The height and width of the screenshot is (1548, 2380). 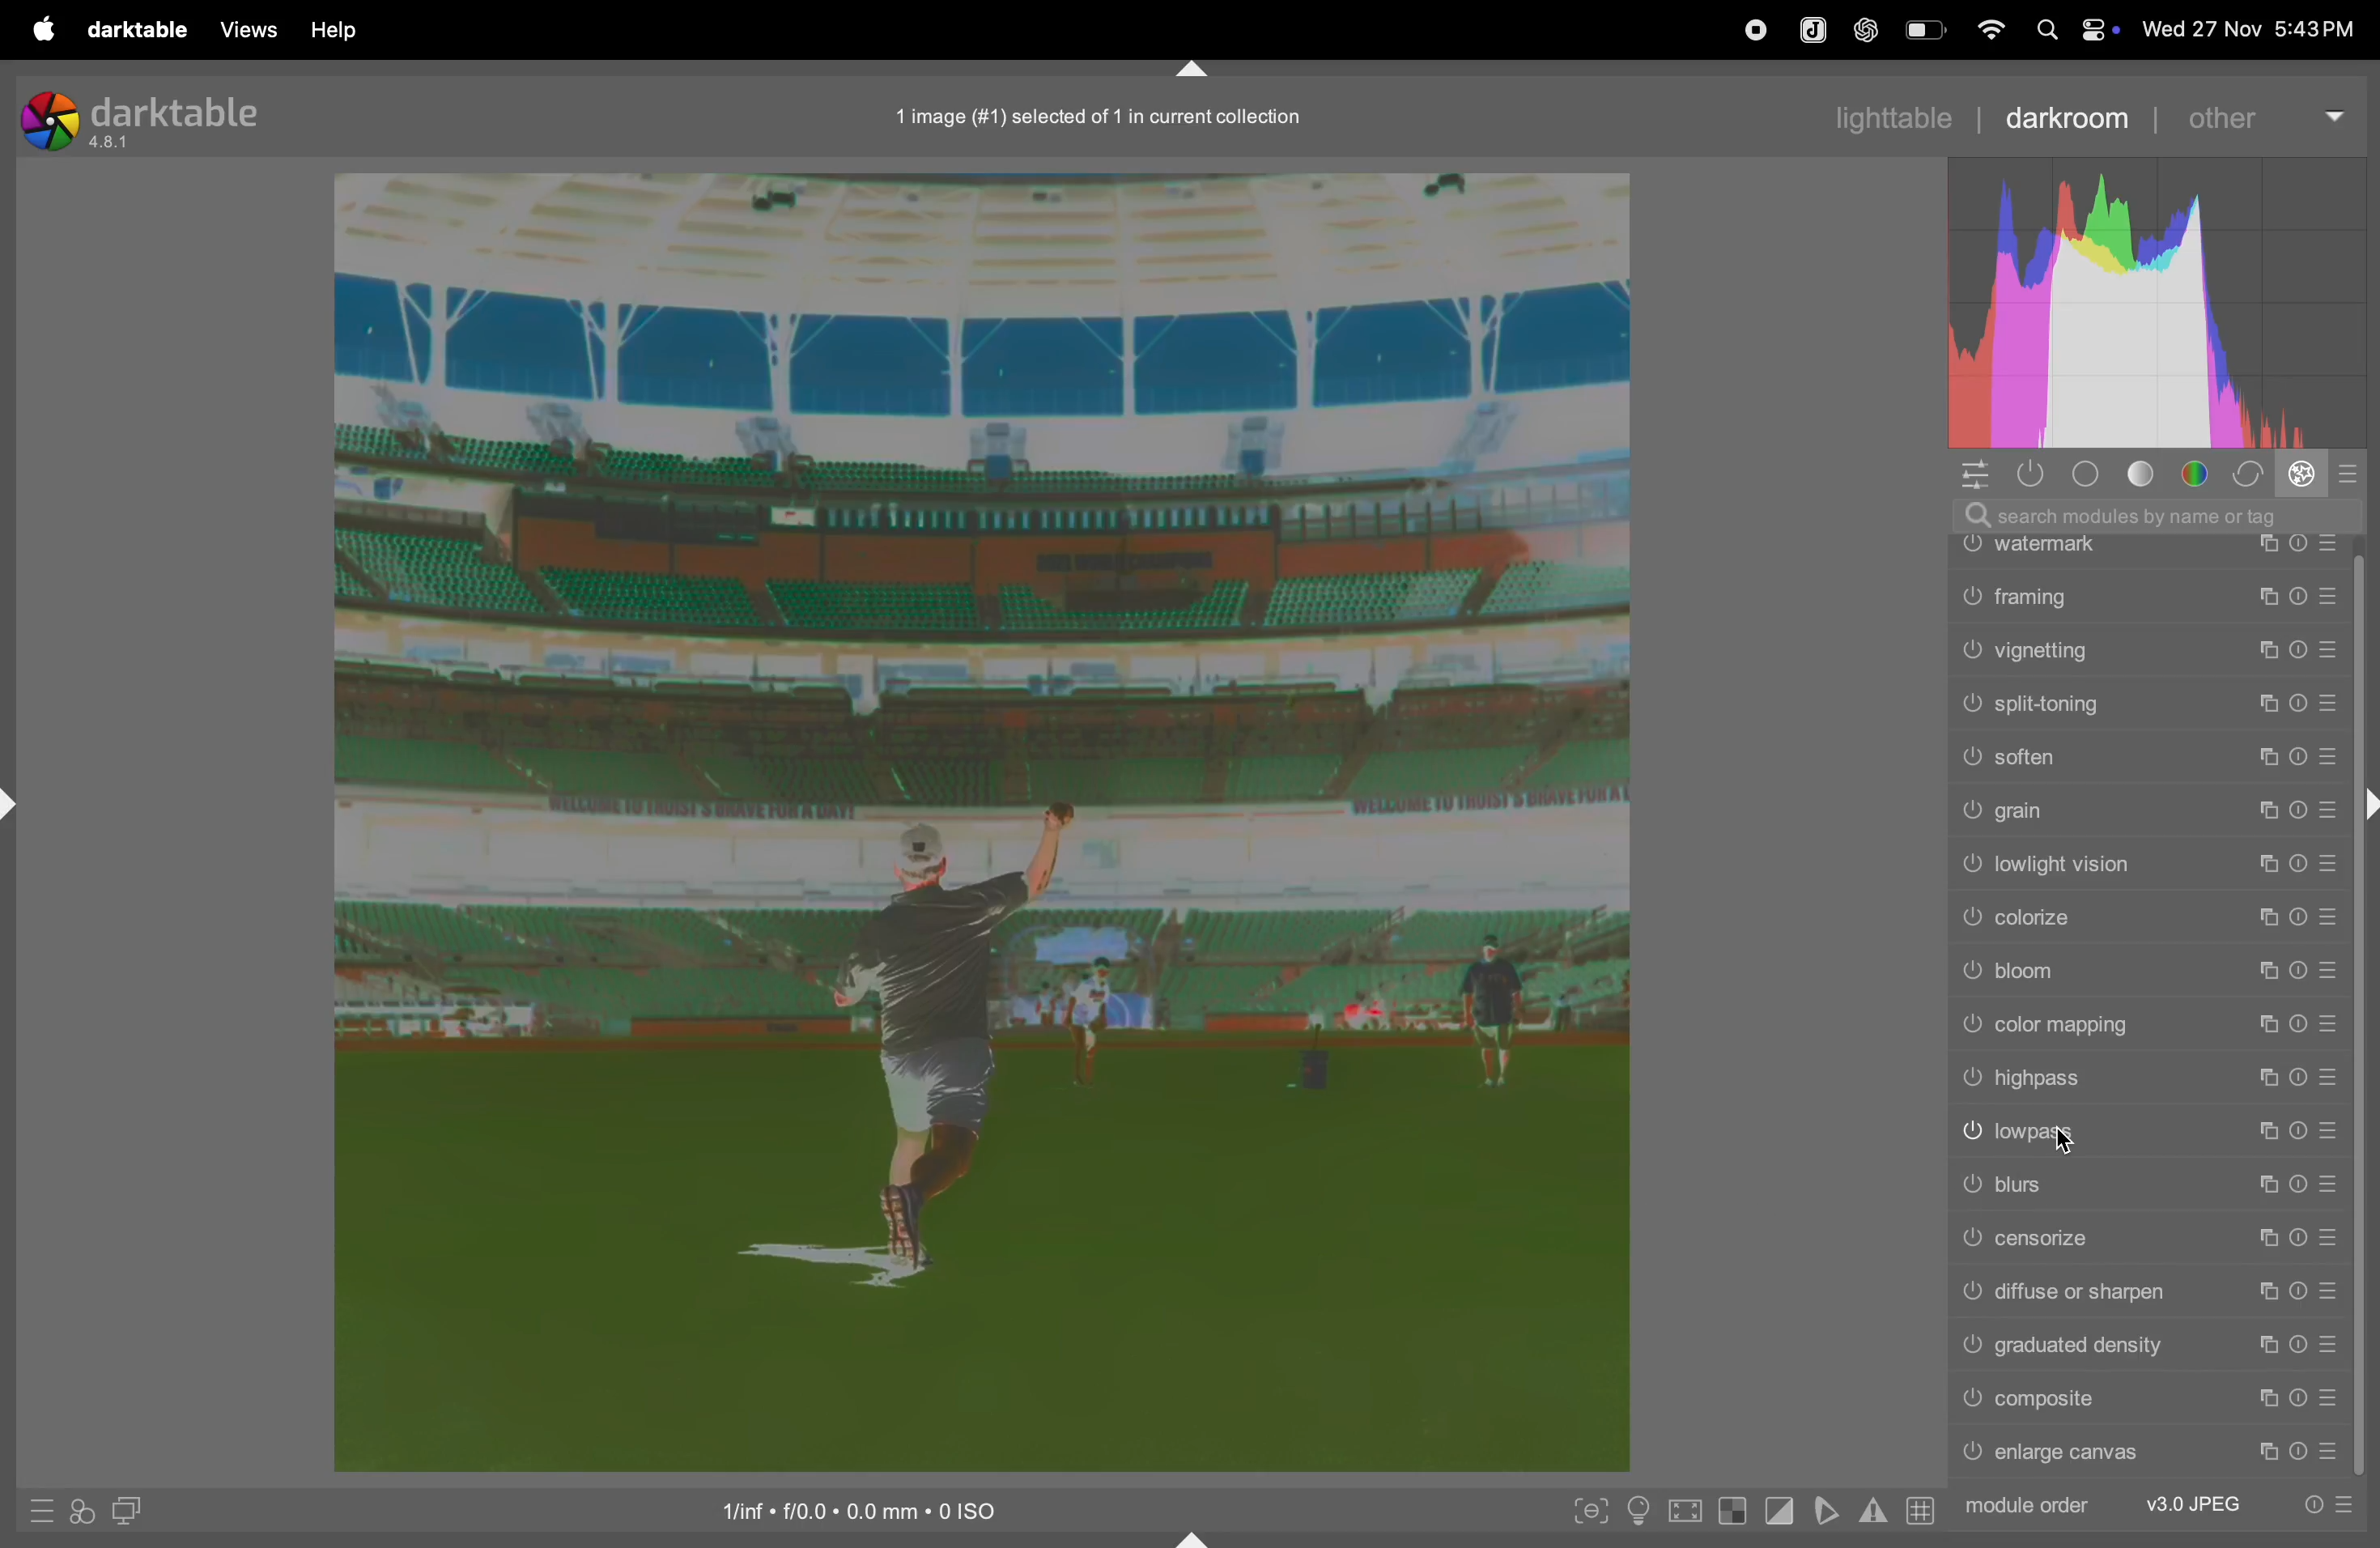 I want to click on help, so click(x=332, y=31).